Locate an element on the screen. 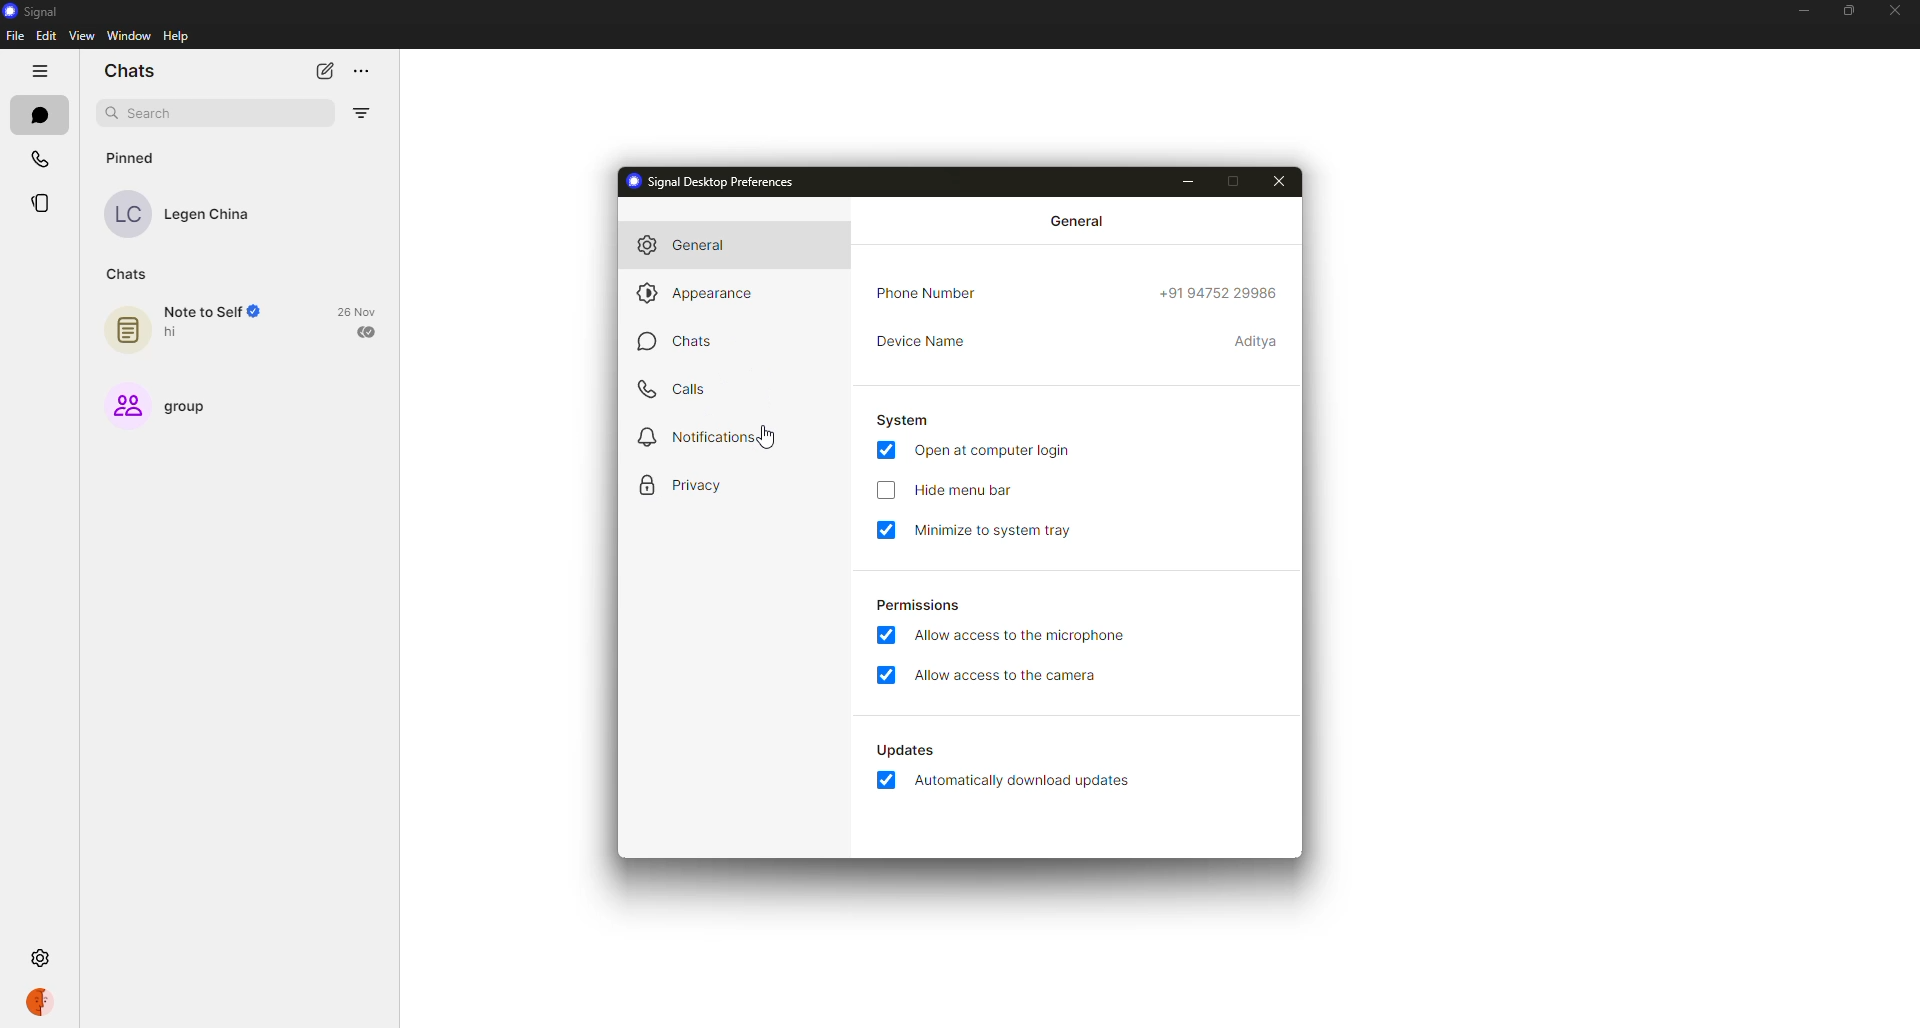  new chat is located at coordinates (320, 70).